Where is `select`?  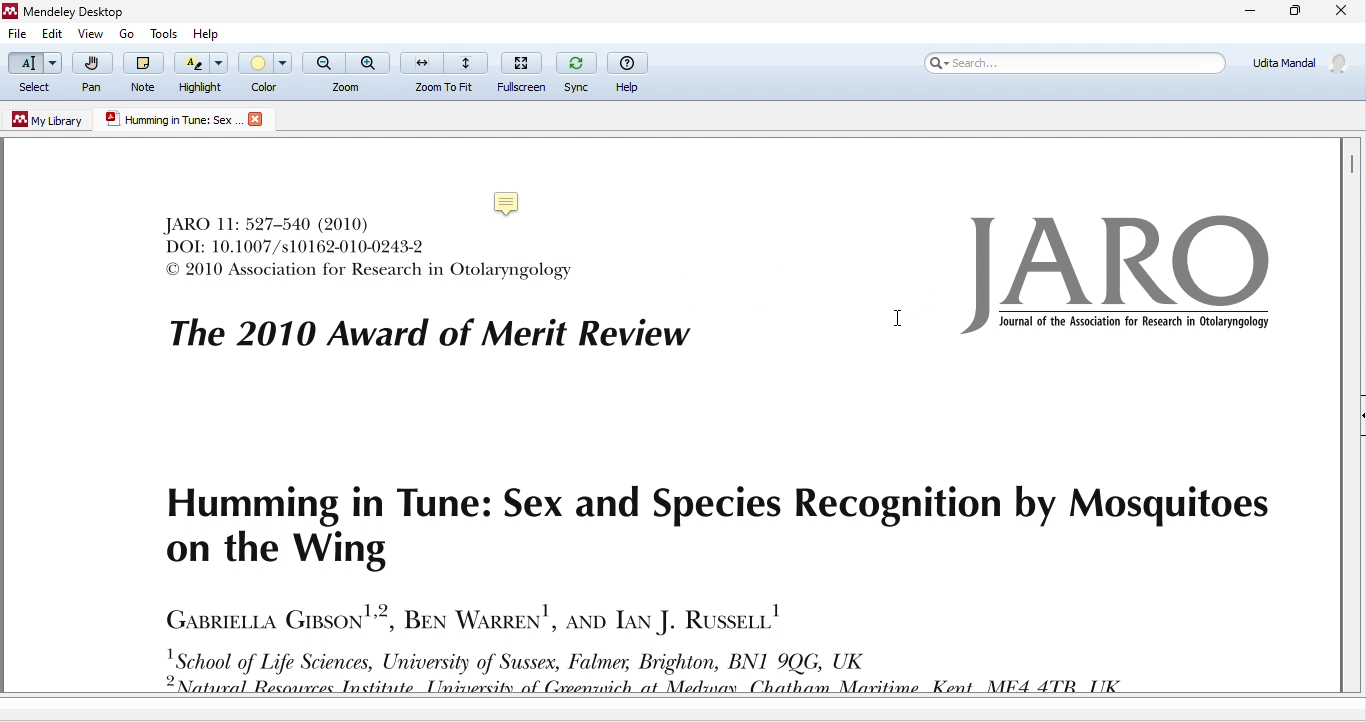
select is located at coordinates (36, 73).